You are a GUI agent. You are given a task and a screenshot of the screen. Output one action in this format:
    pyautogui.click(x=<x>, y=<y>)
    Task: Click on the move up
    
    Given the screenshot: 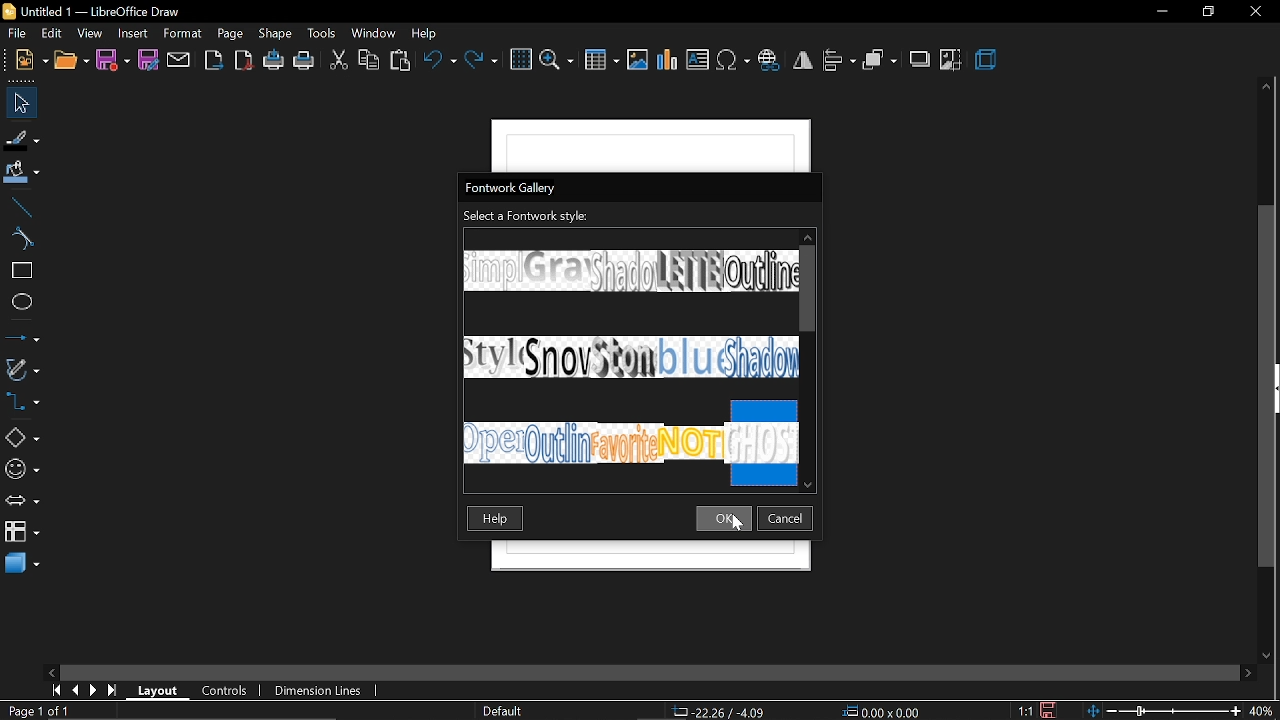 What is the action you would take?
    pyautogui.click(x=808, y=235)
    